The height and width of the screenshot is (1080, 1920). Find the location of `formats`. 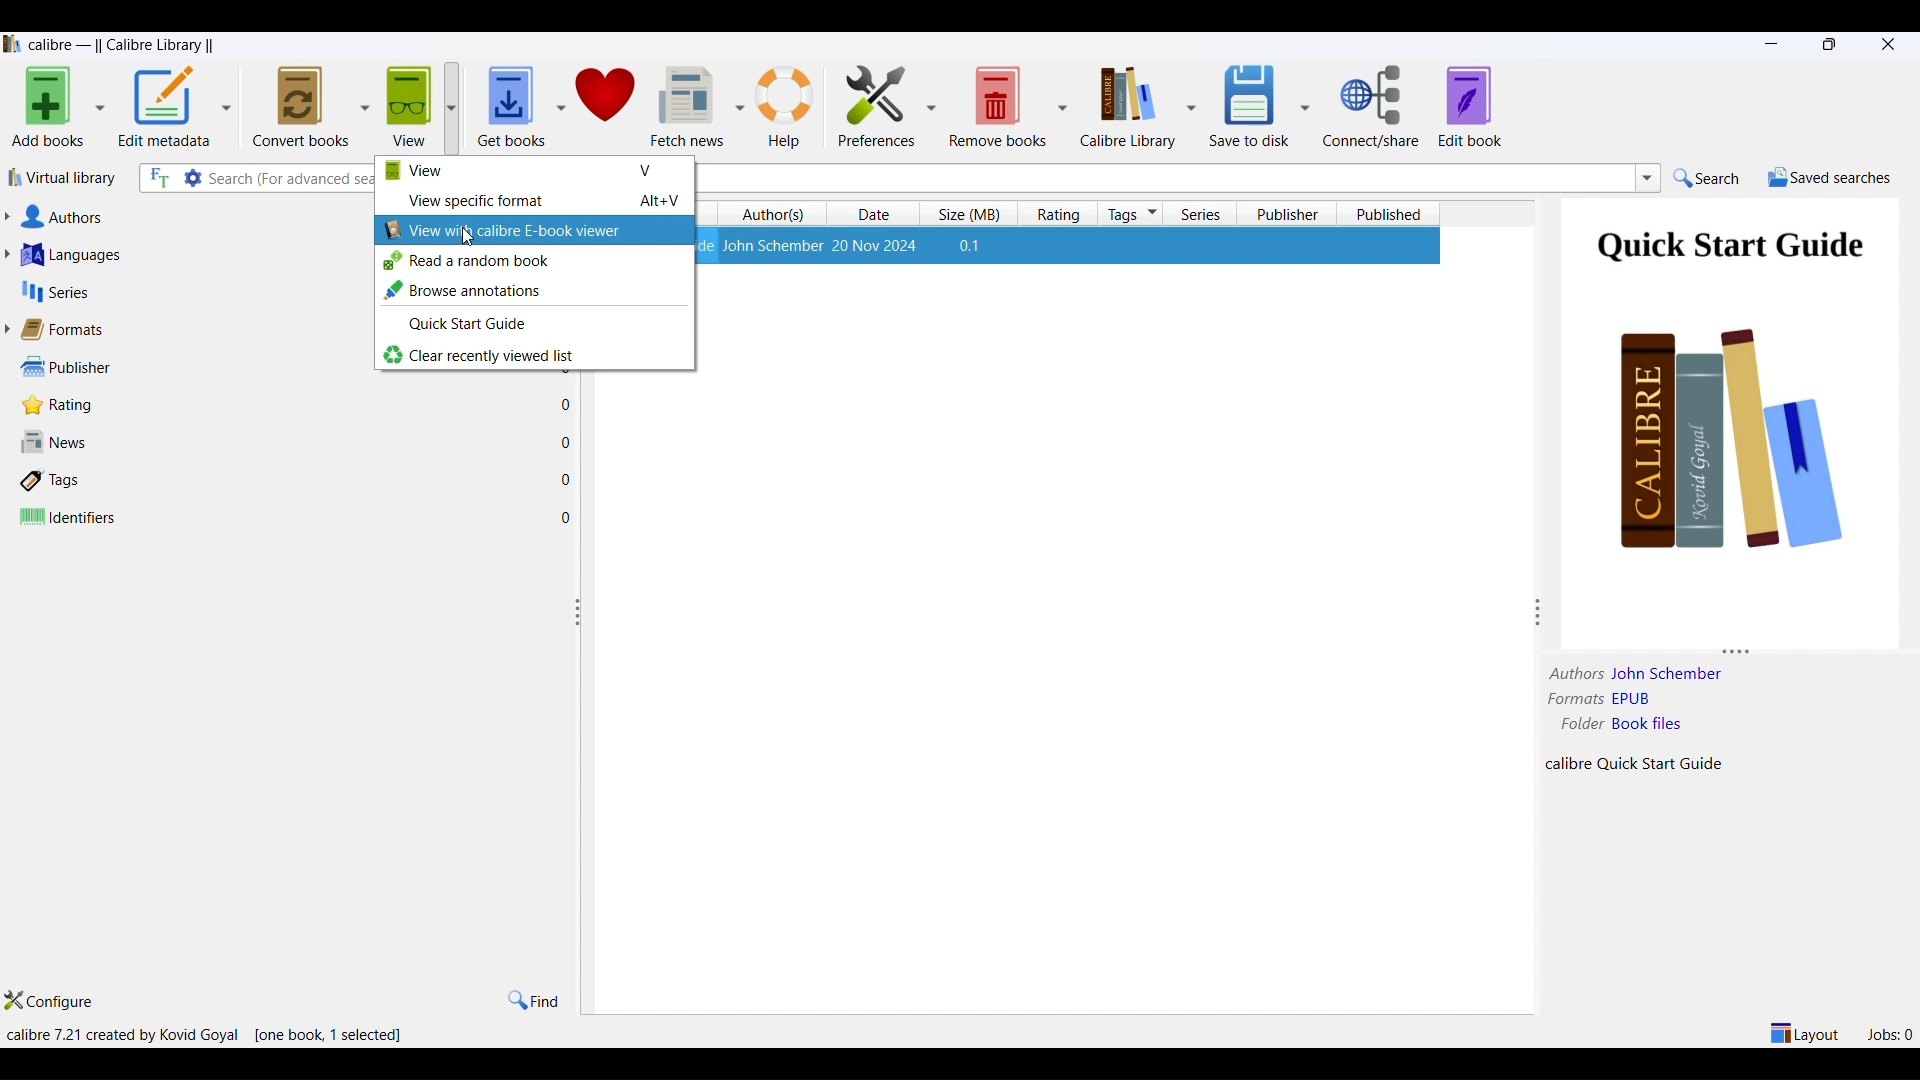

formats is located at coordinates (1574, 700).